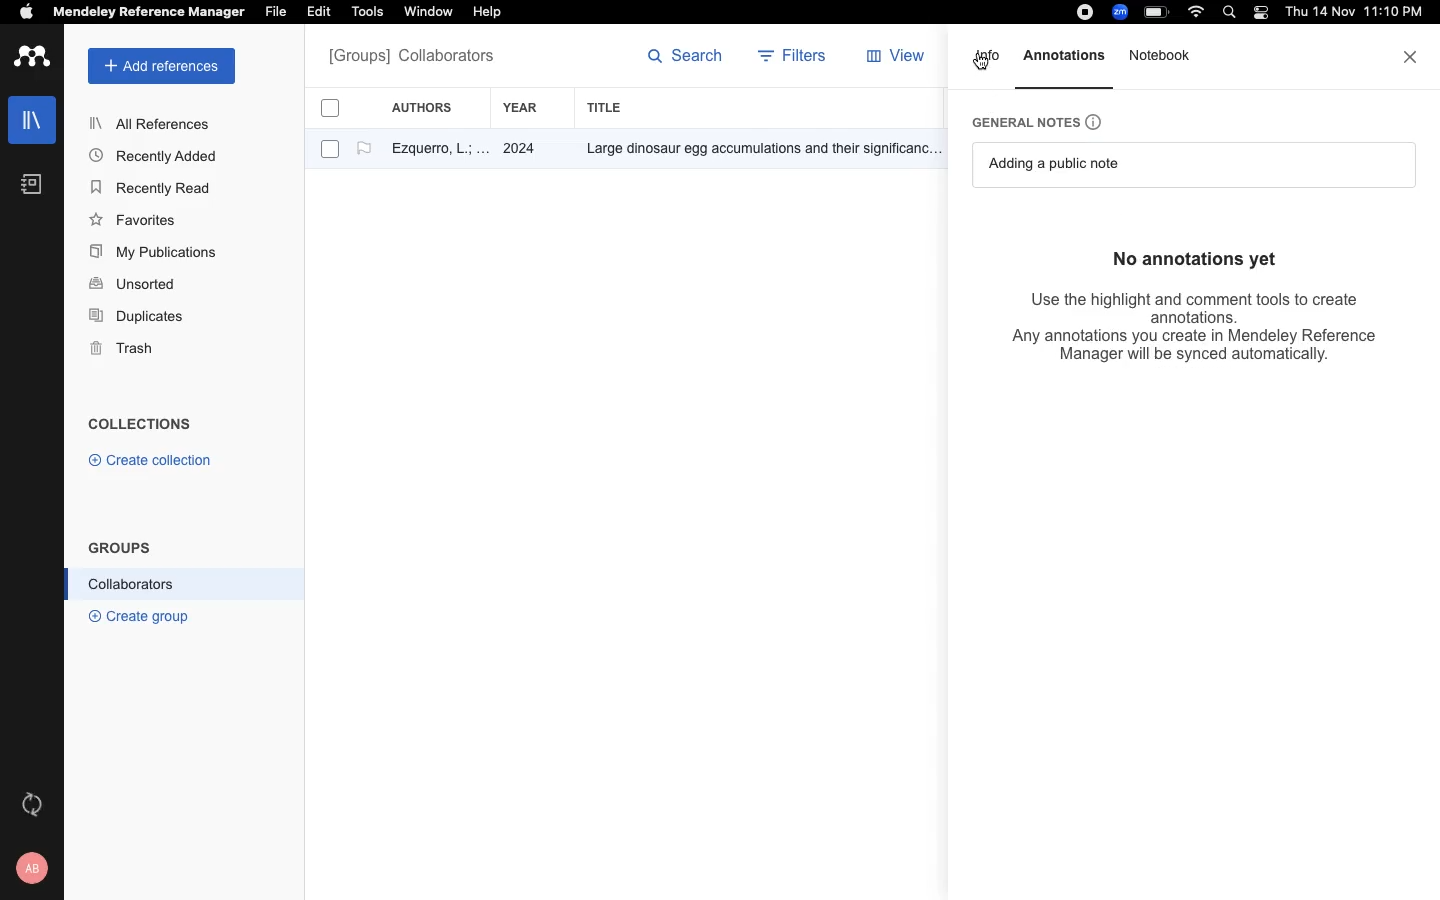 This screenshot has width=1440, height=900. What do you see at coordinates (132, 584) in the screenshot?
I see `Collaborators` at bounding box center [132, 584].